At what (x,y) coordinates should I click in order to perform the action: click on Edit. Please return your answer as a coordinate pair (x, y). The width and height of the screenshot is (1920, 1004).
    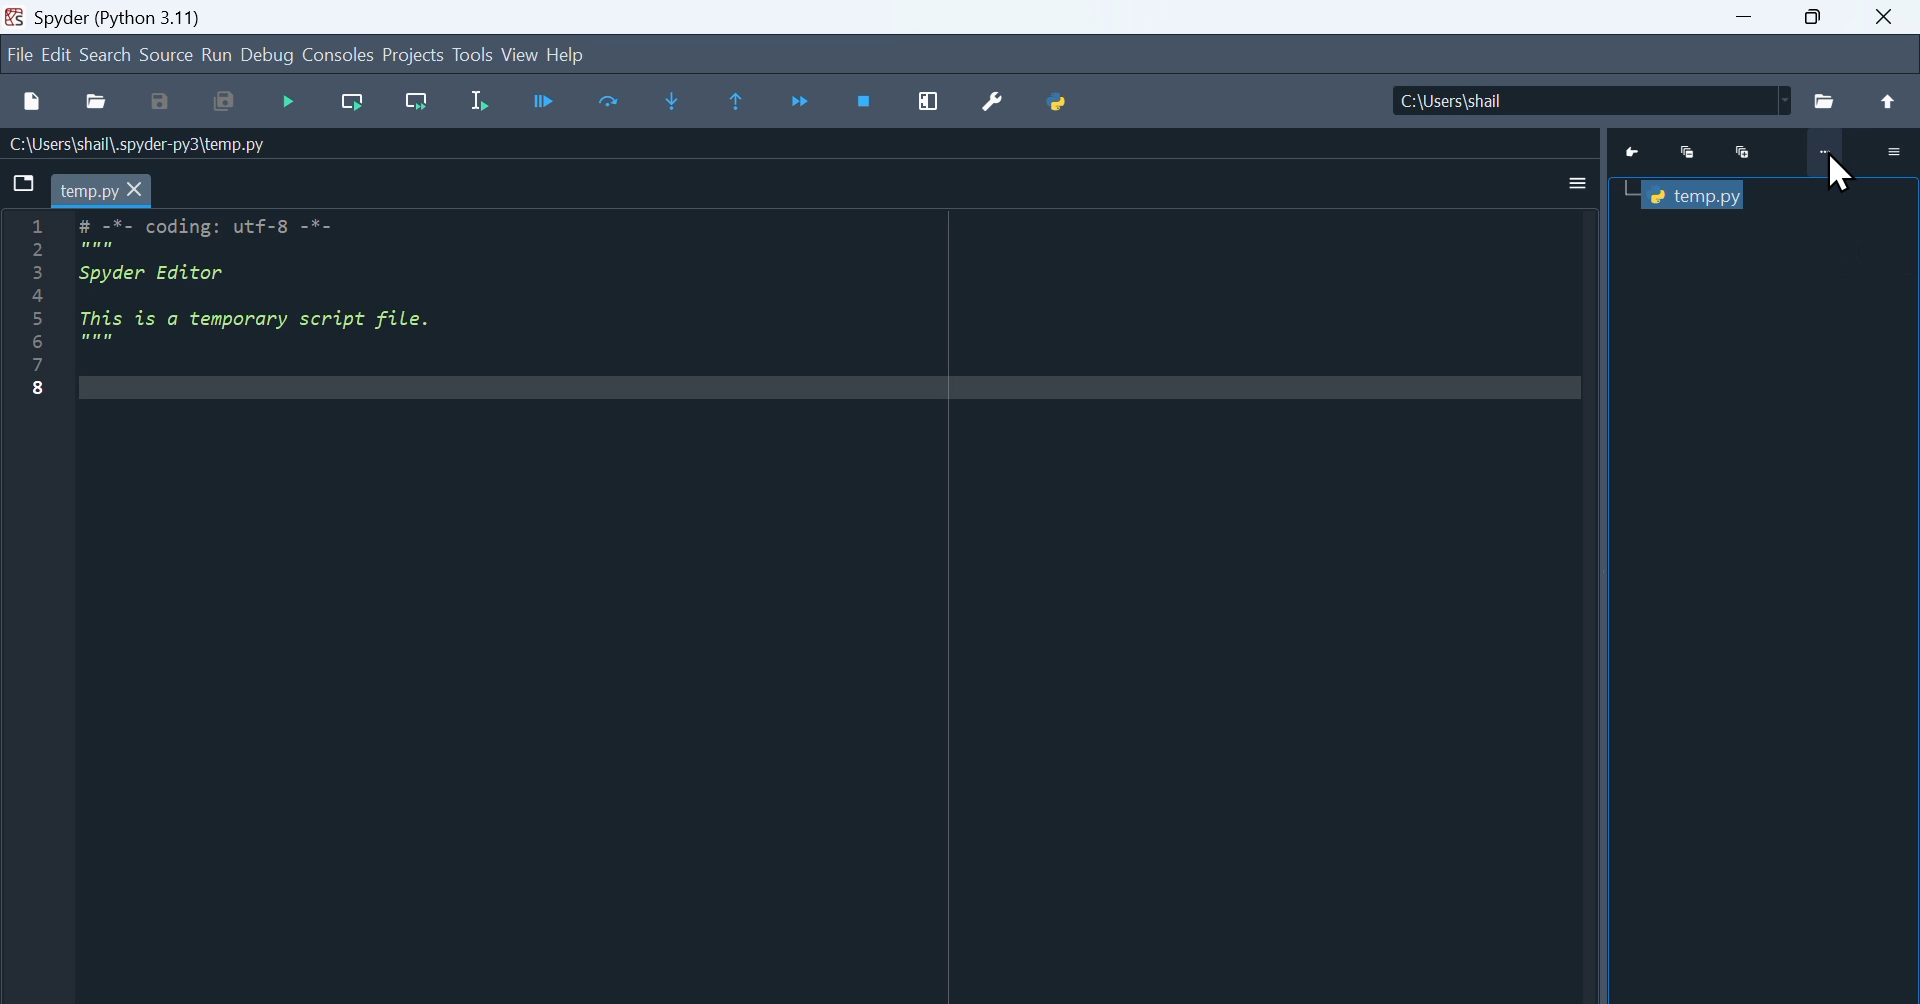
    Looking at the image, I should click on (57, 57).